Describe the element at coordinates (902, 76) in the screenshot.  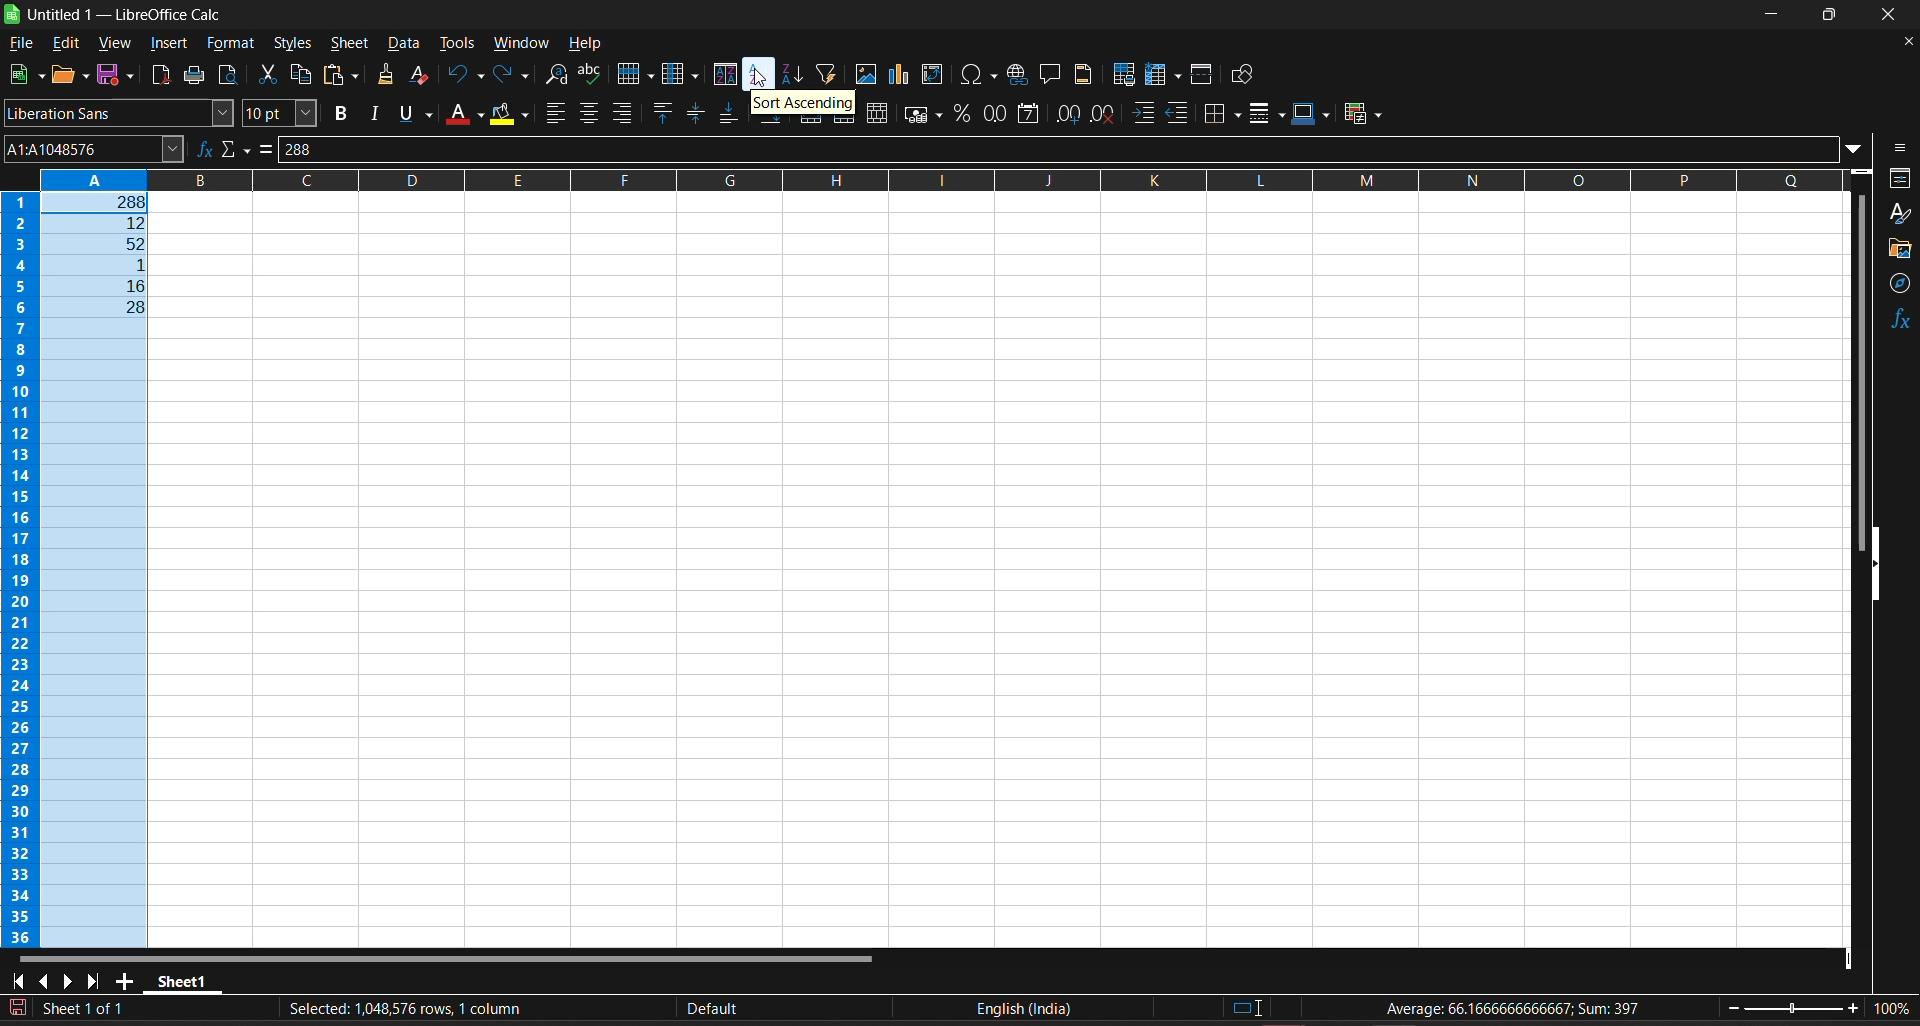
I see `insert pivot chart` at that location.